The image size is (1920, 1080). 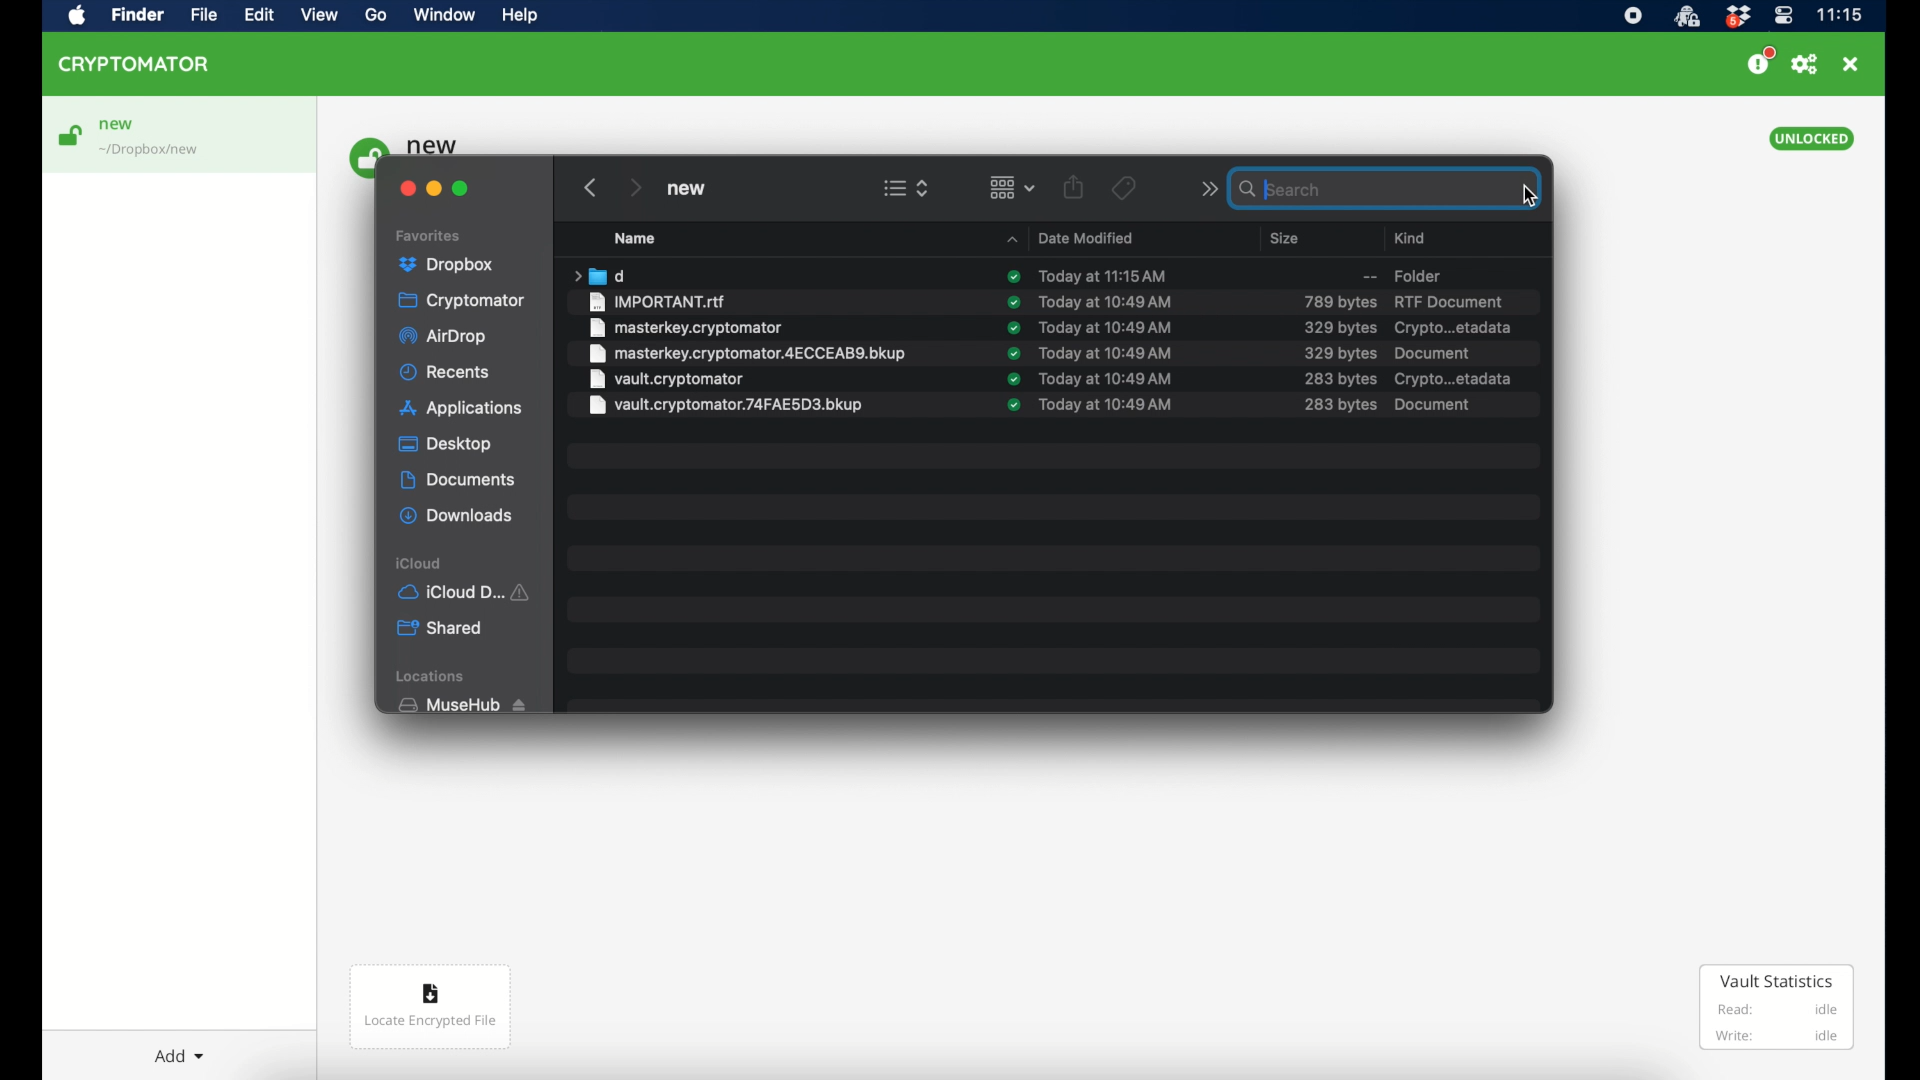 I want to click on iCloud, so click(x=420, y=564).